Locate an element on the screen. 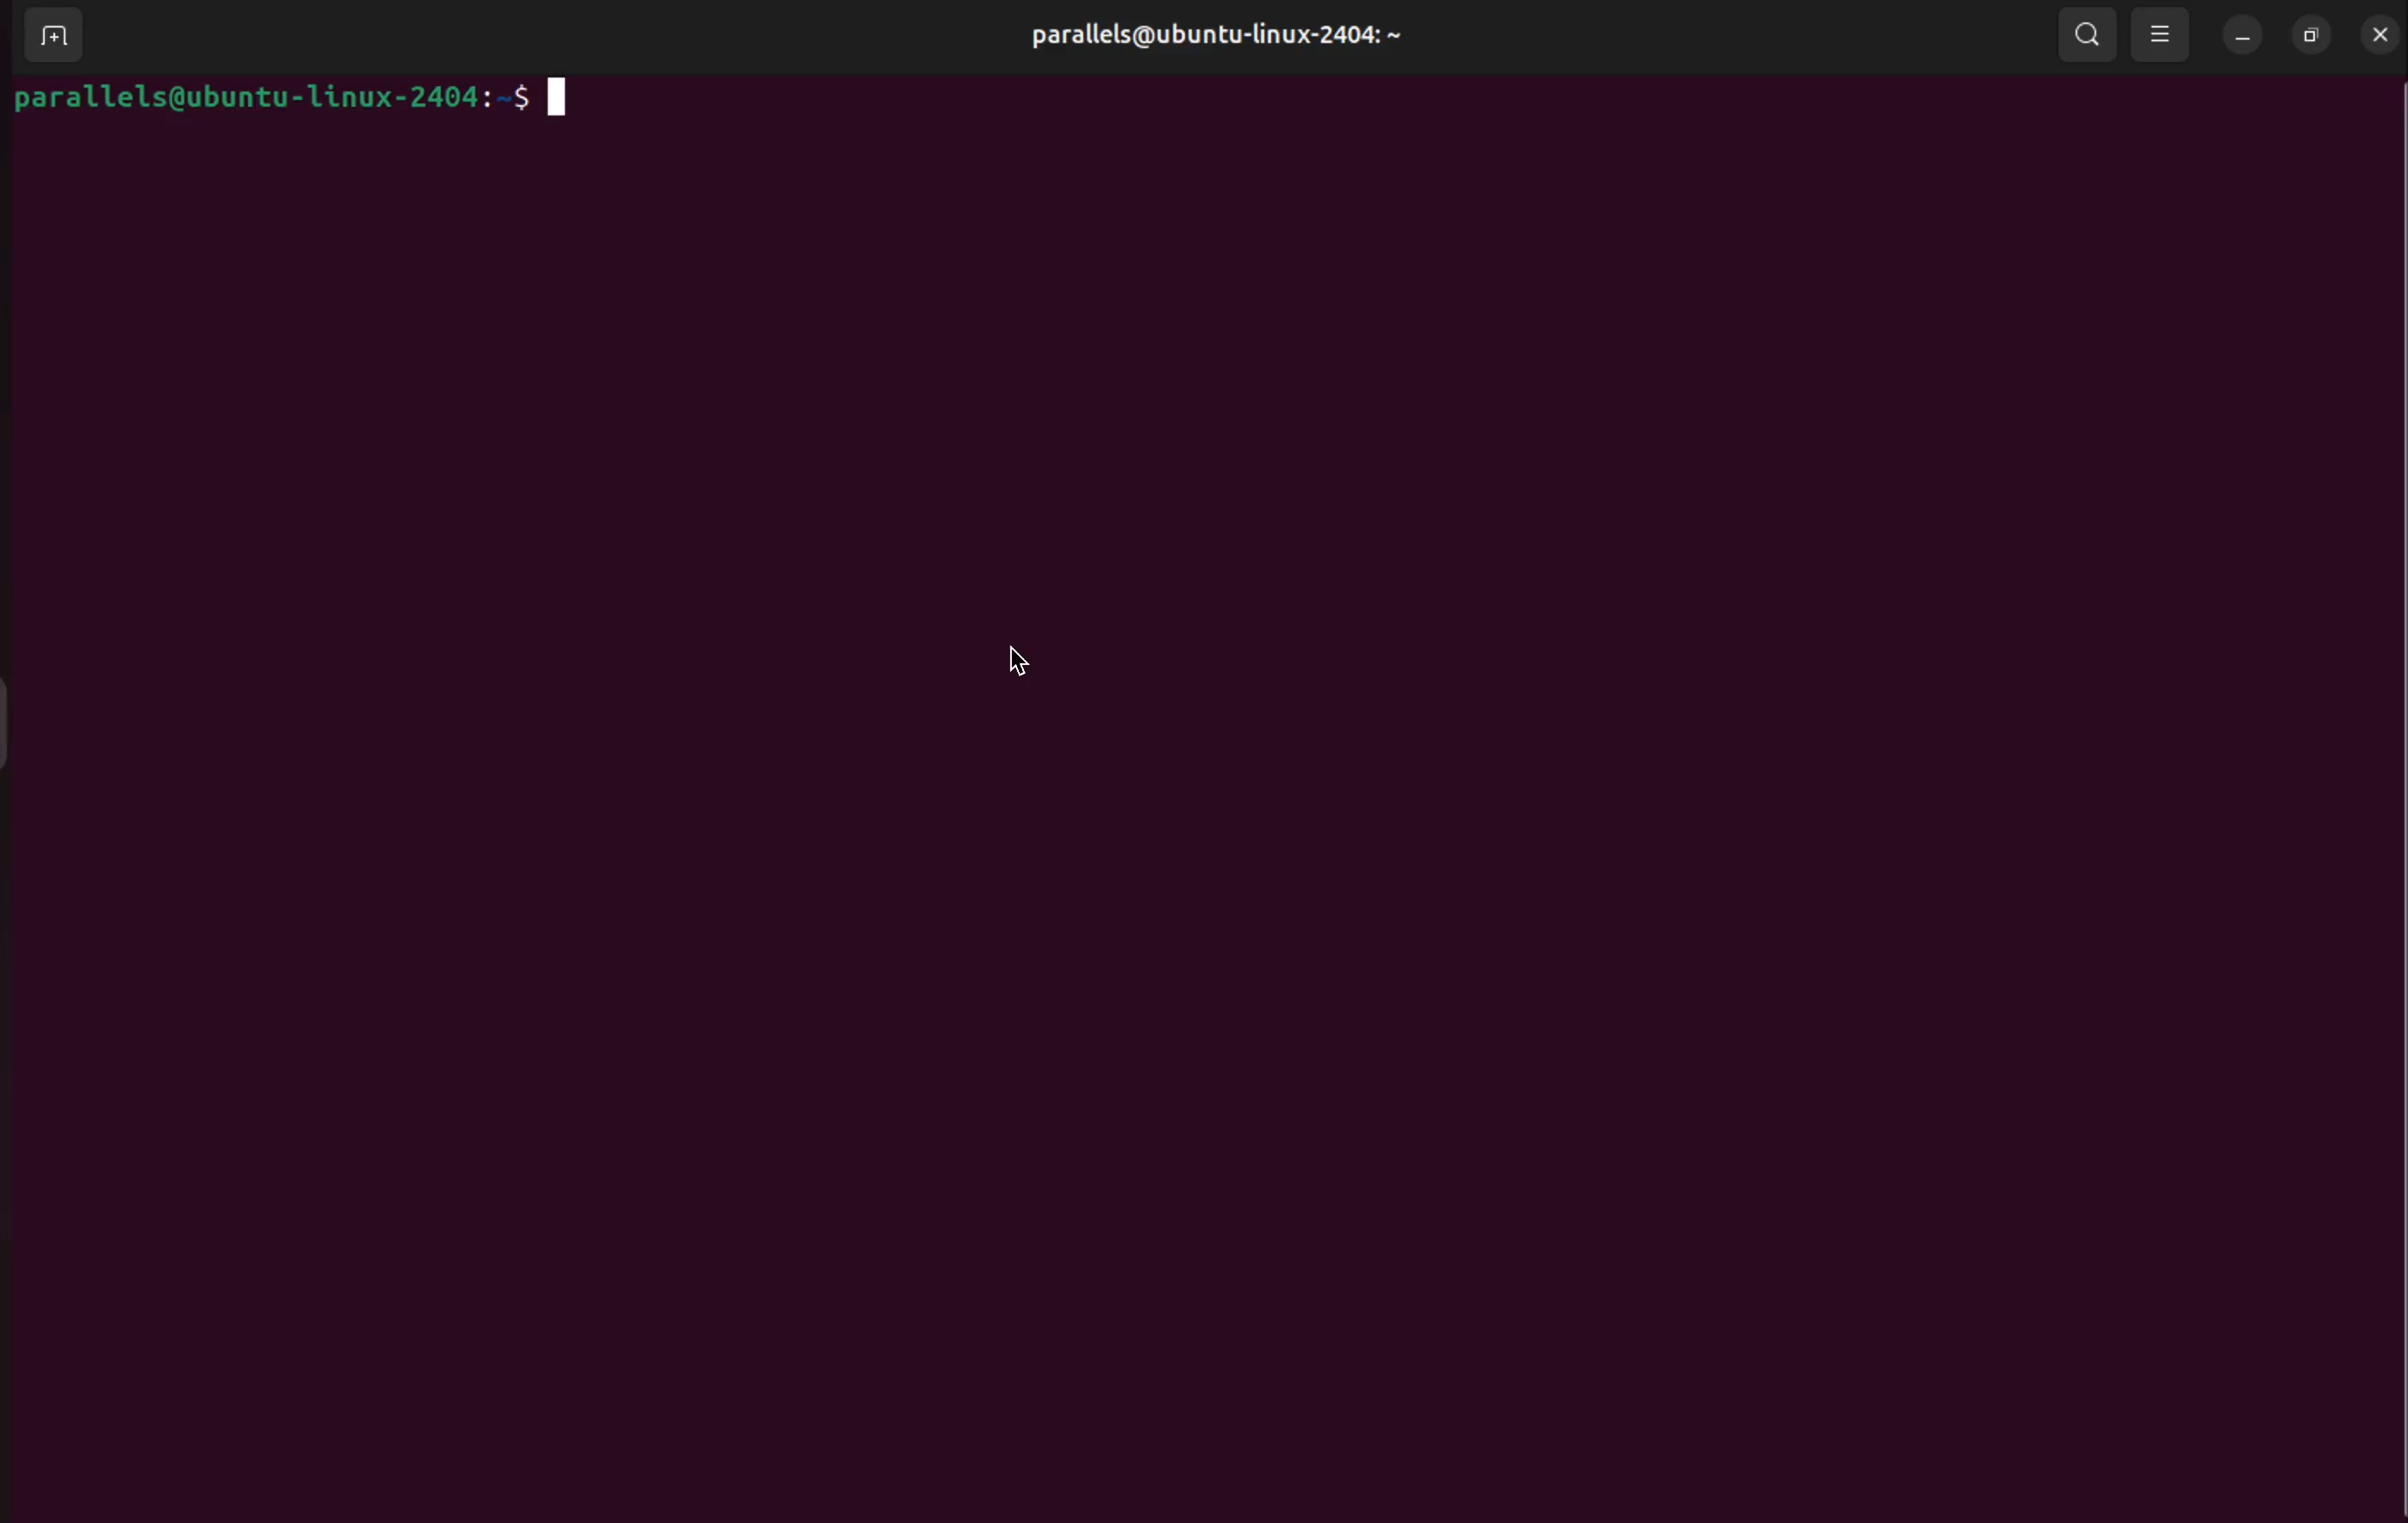 The width and height of the screenshot is (2408, 1523). search is located at coordinates (2089, 34).